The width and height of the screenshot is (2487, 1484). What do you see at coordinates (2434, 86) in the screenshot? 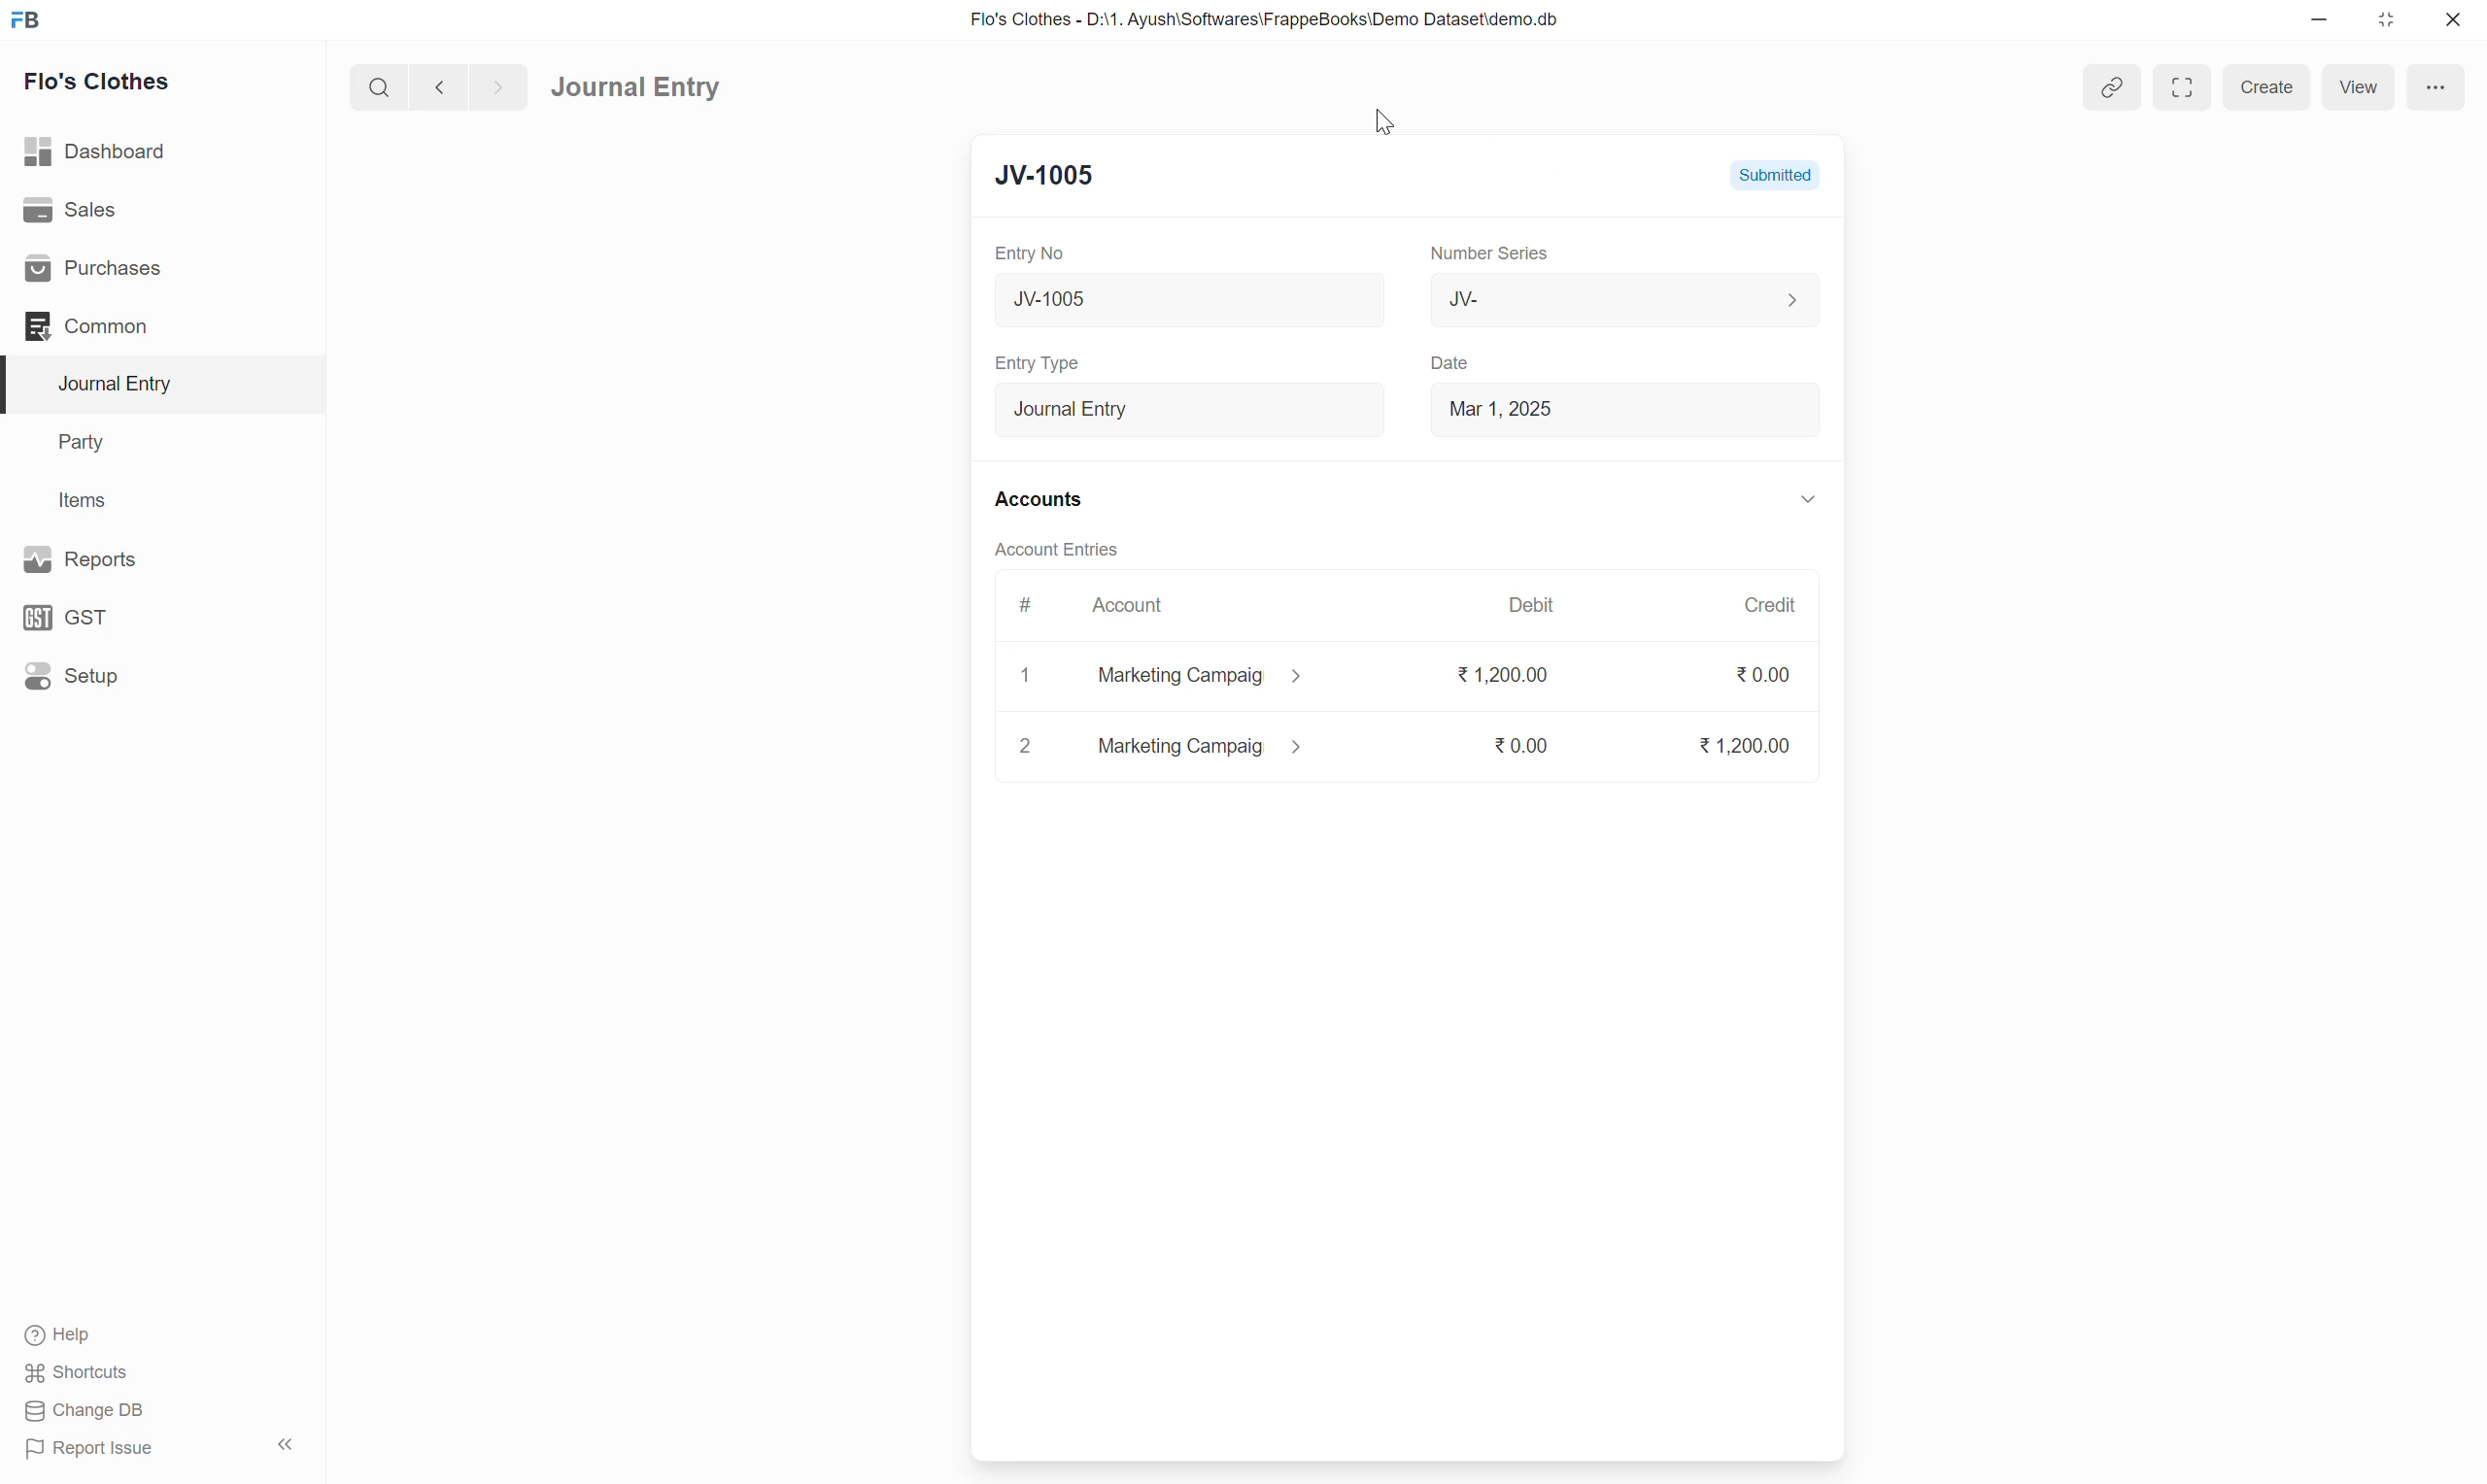
I see `options` at bounding box center [2434, 86].